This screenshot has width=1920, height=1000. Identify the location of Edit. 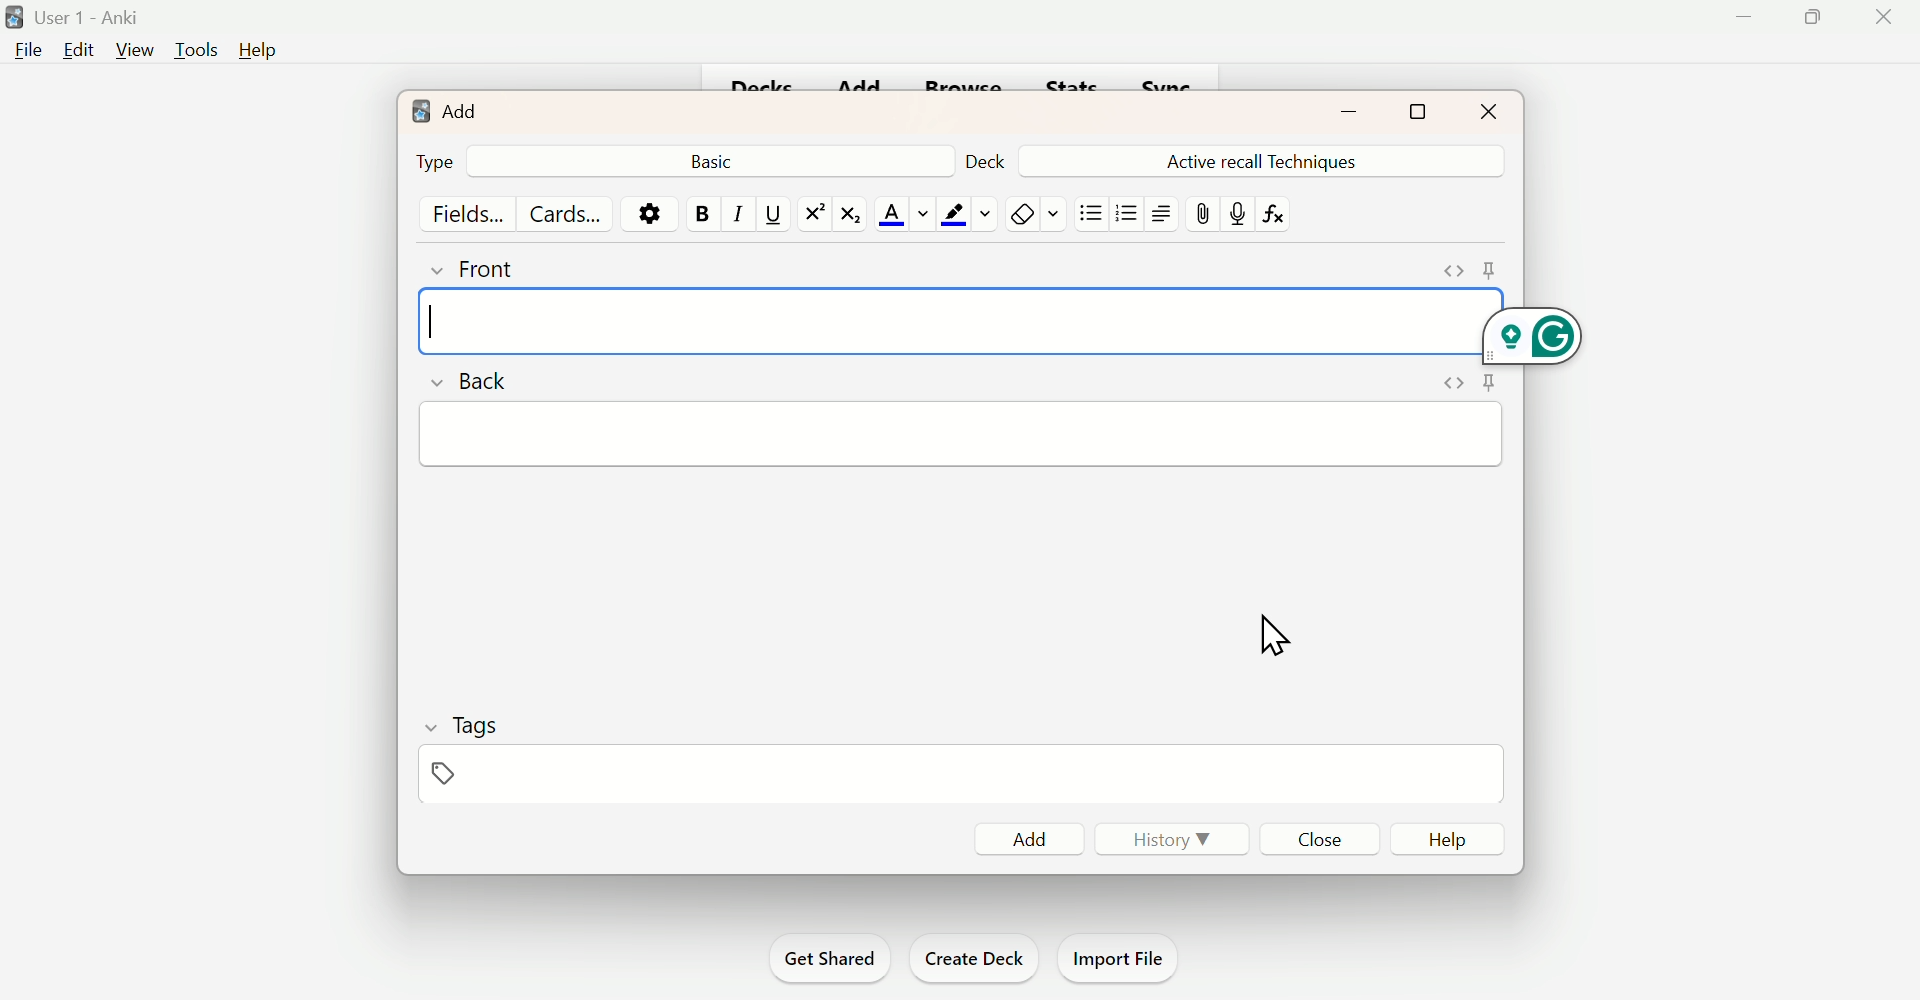
(77, 50).